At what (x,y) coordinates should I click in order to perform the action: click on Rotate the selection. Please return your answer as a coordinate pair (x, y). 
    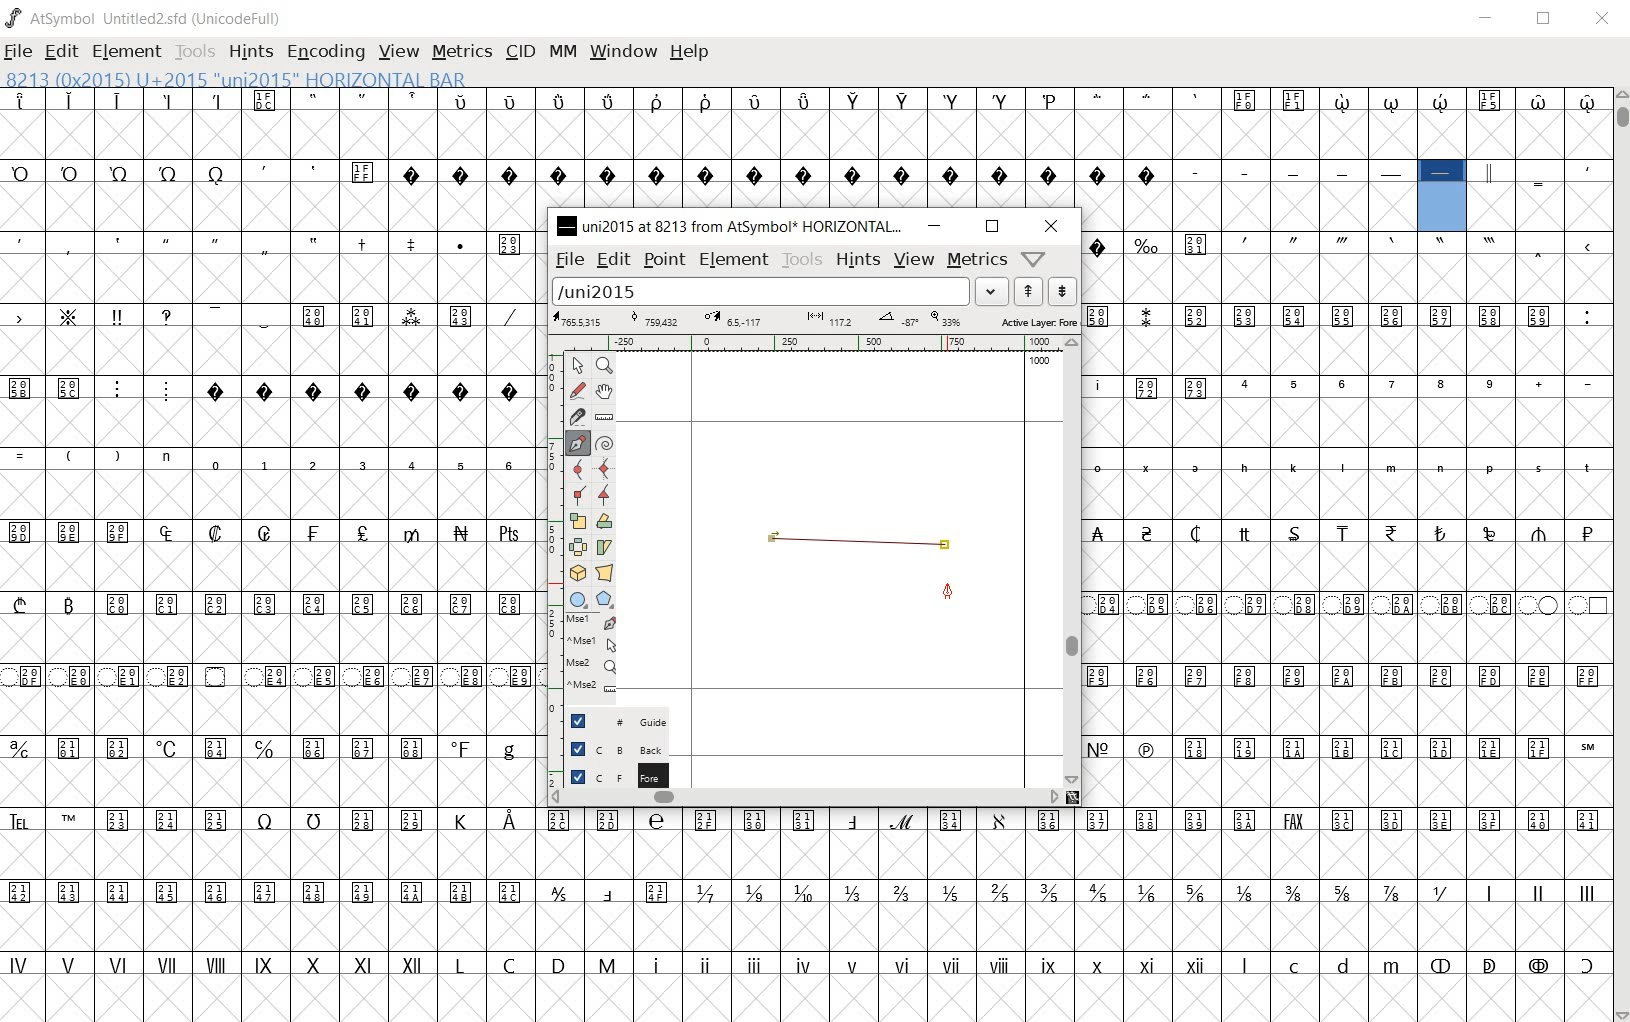
    Looking at the image, I should click on (606, 521).